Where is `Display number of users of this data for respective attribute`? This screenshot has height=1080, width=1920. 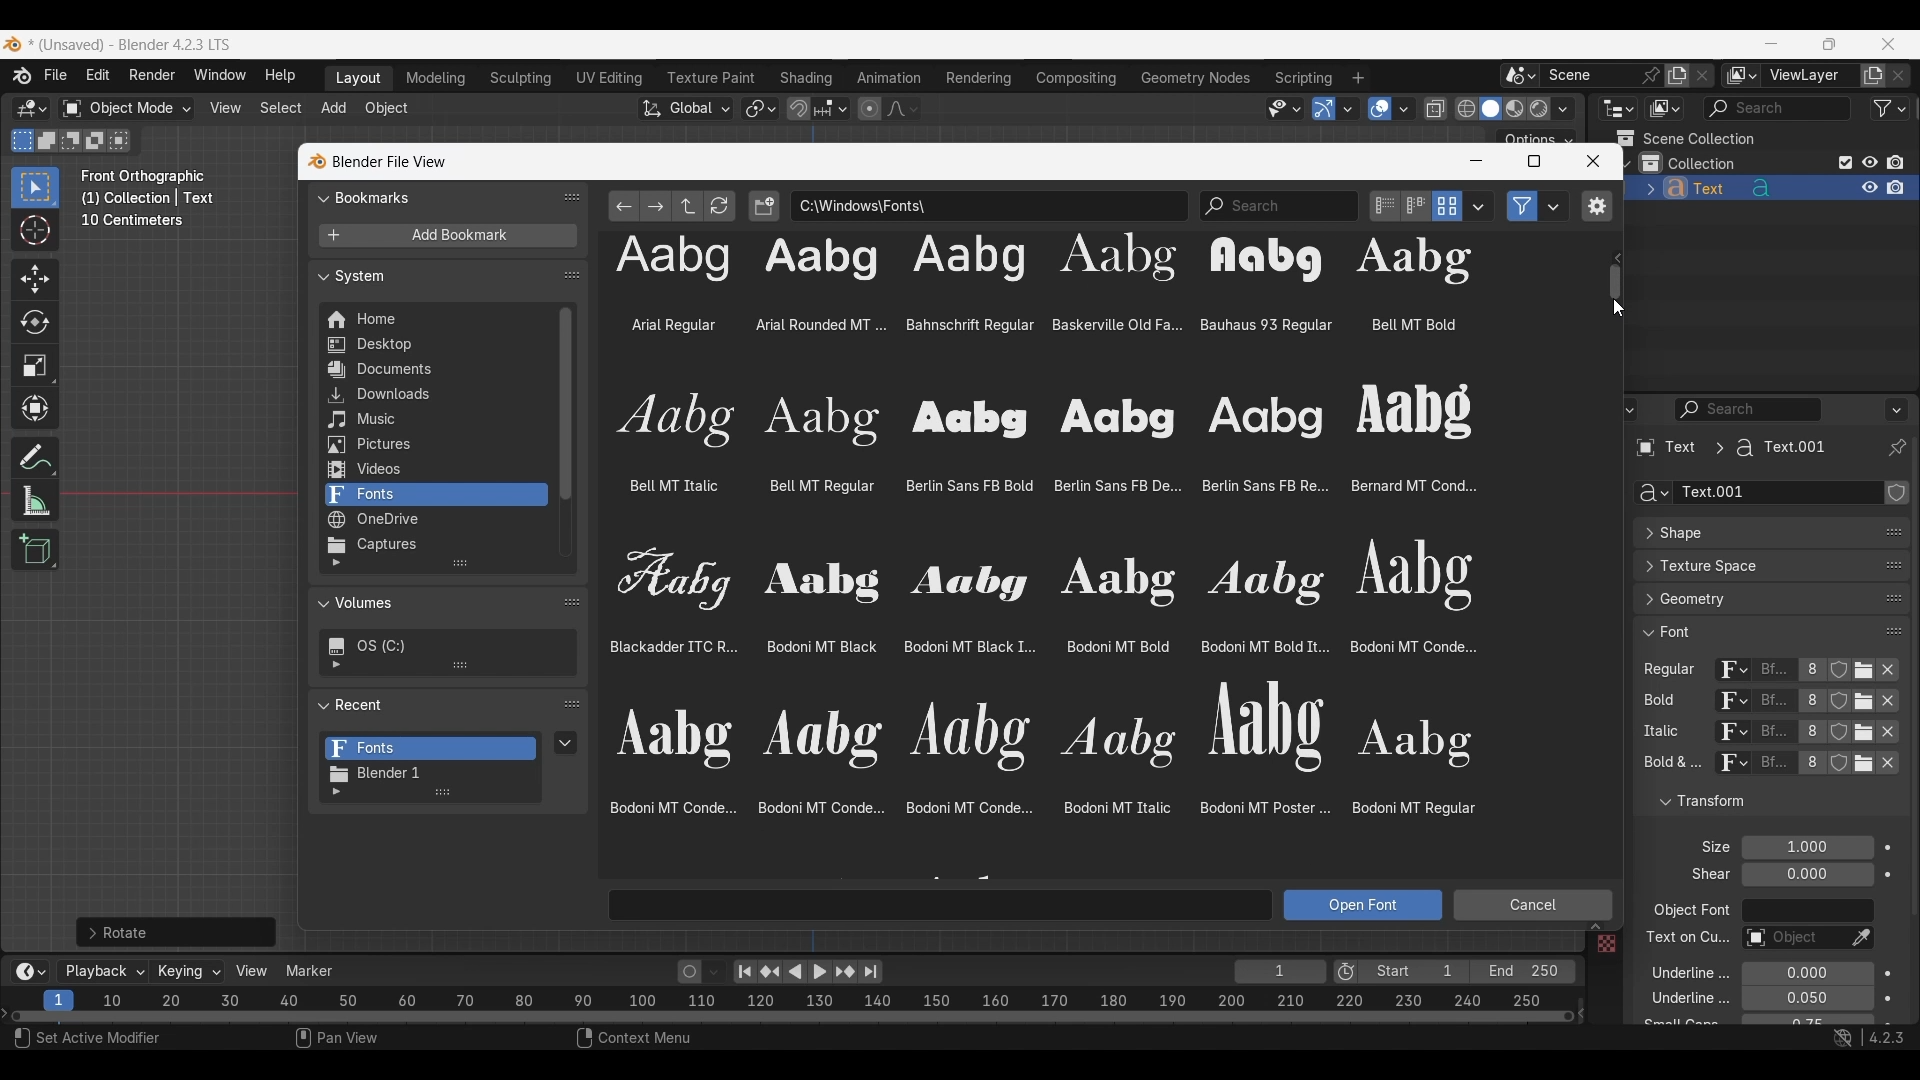
Display number of users of this data for respective attribute is located at coordinates (1810, 671).